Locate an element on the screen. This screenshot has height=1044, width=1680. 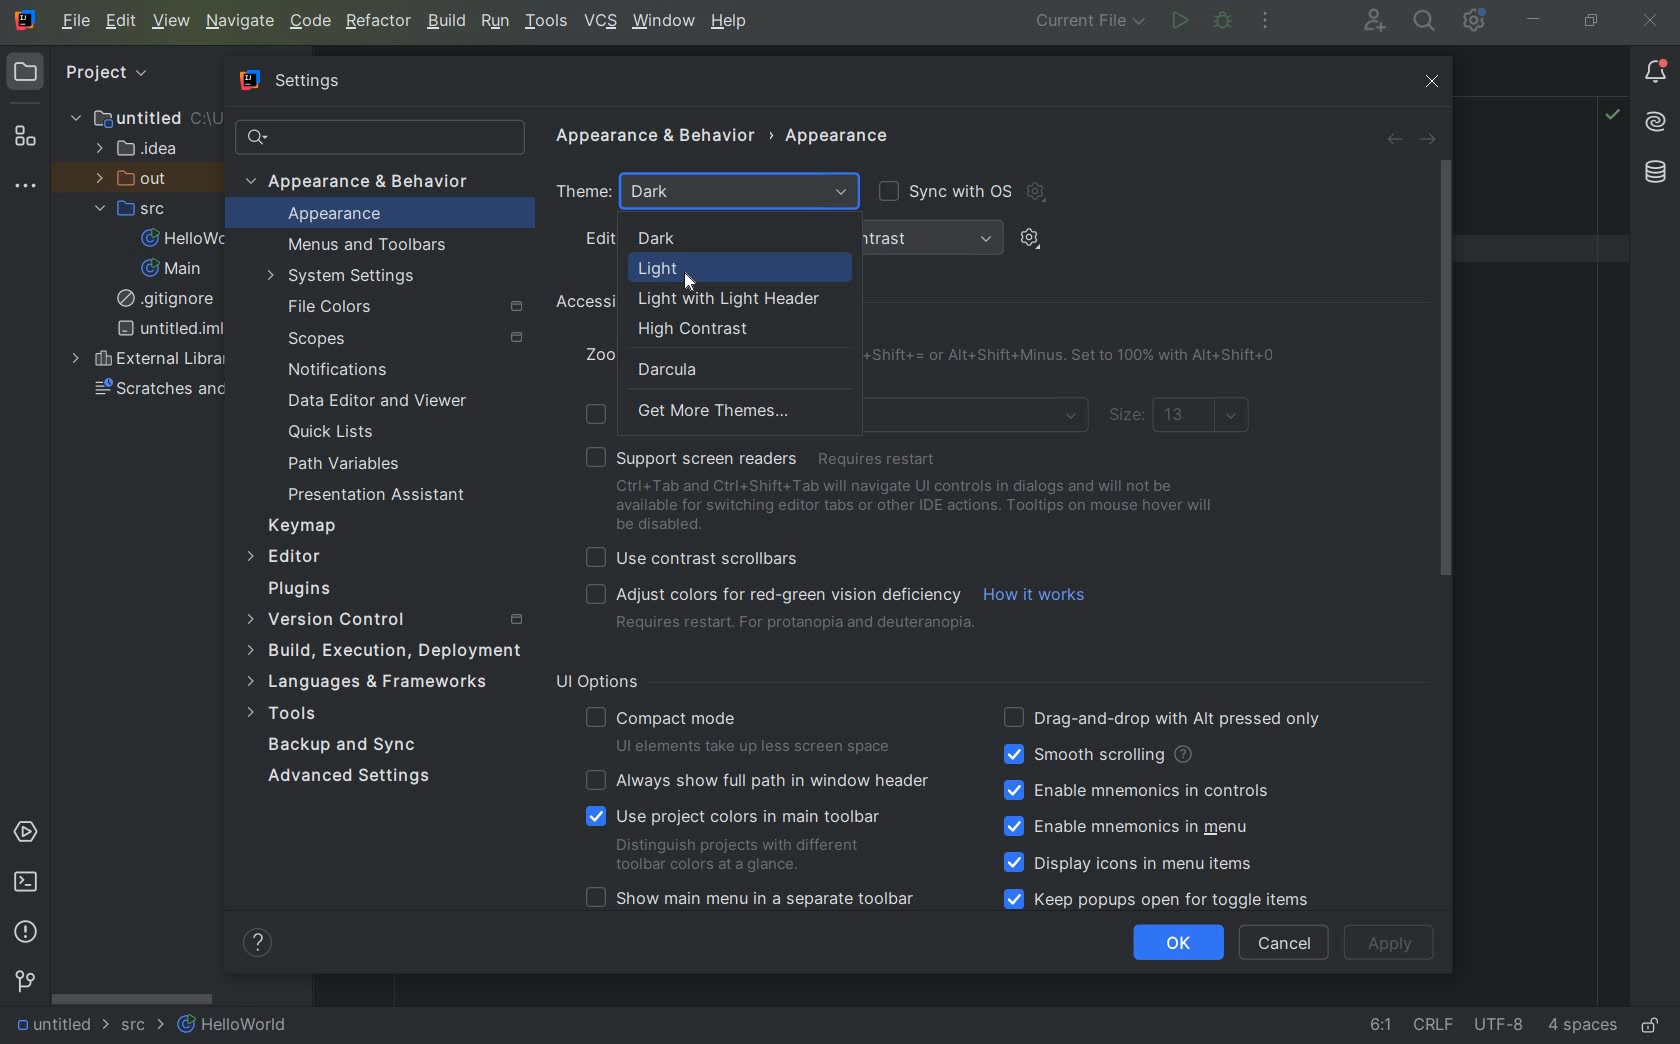
get more themes is located at coordinates (691, 412).